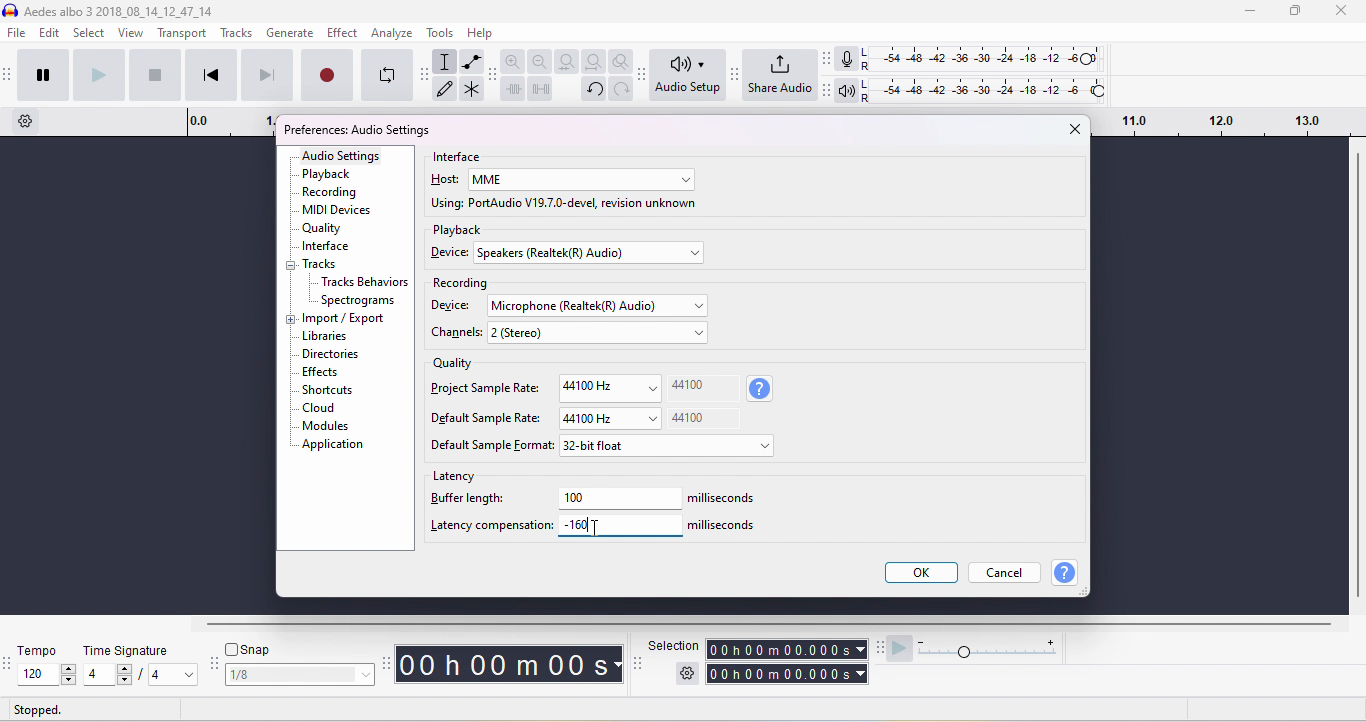  I want to click on playback, so click(458, 230).